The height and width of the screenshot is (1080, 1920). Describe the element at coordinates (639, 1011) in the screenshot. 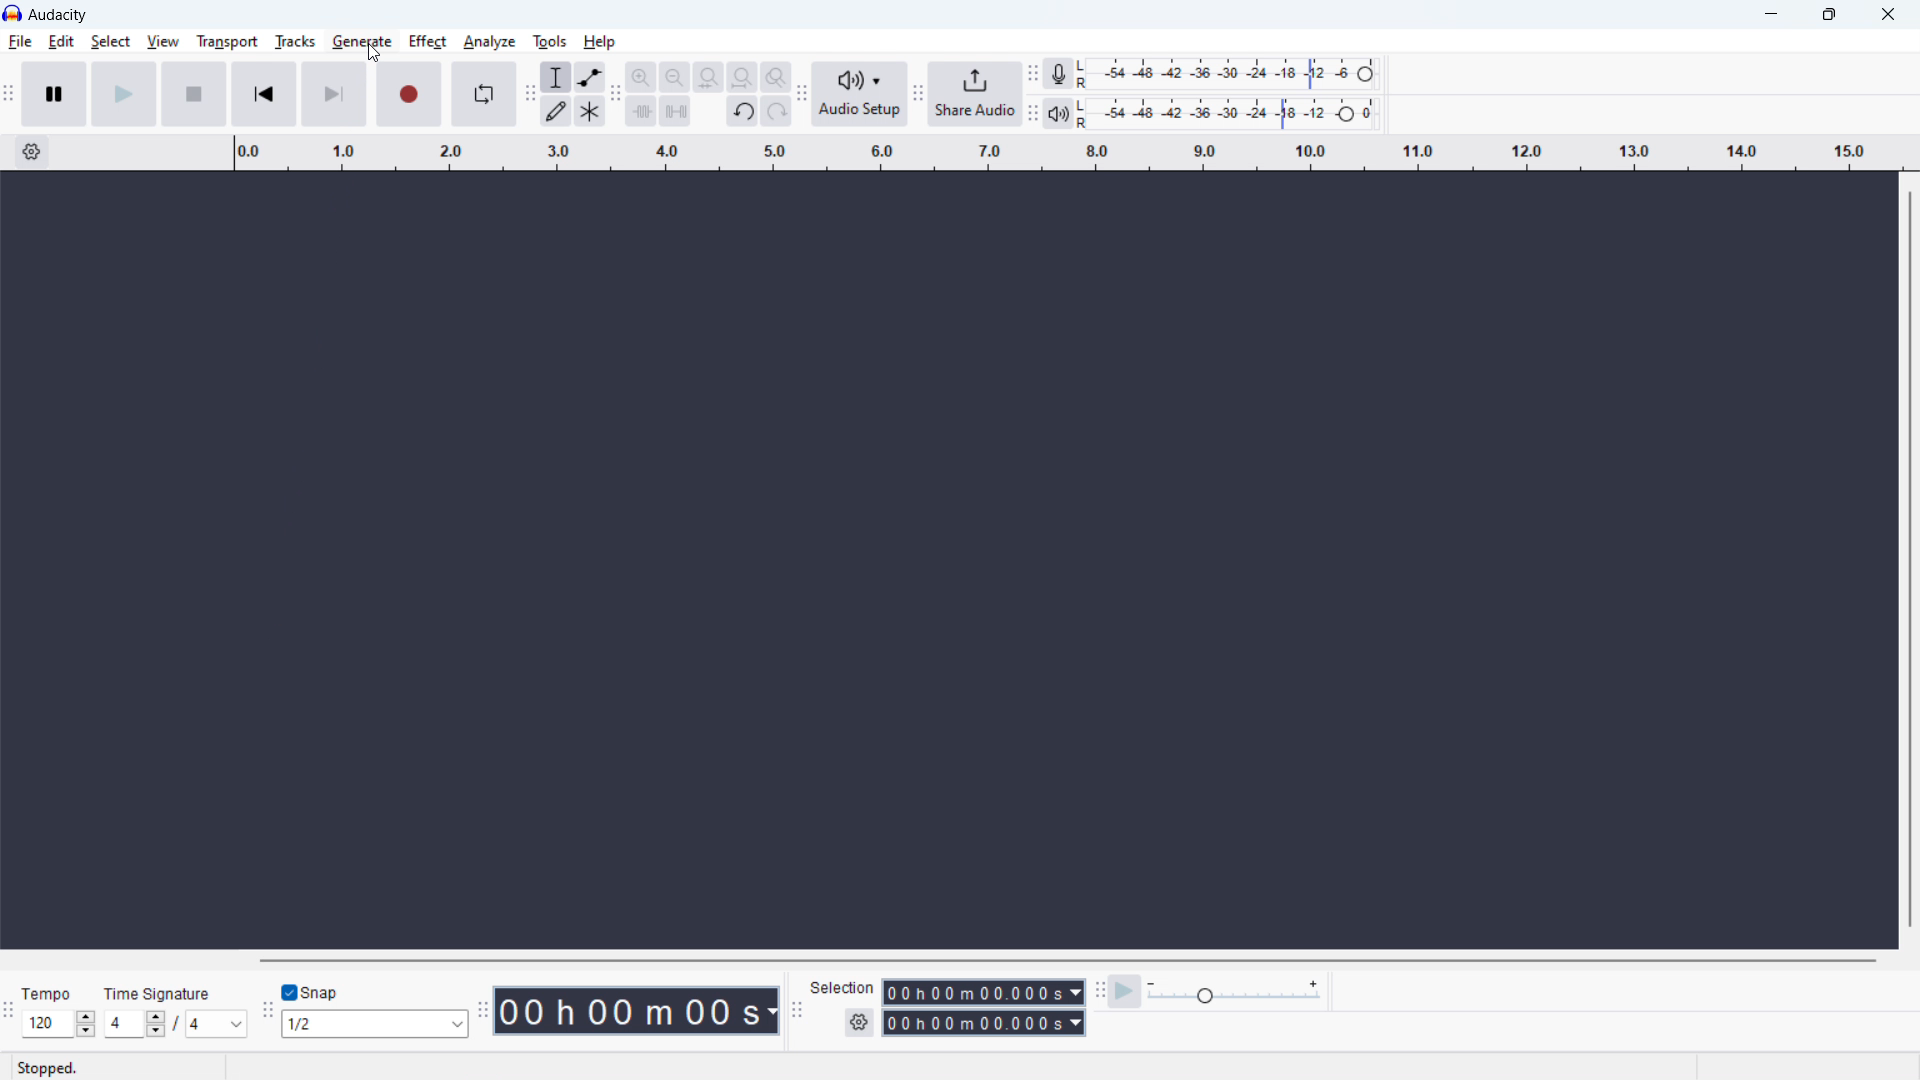

I see `timestamp` at that location.